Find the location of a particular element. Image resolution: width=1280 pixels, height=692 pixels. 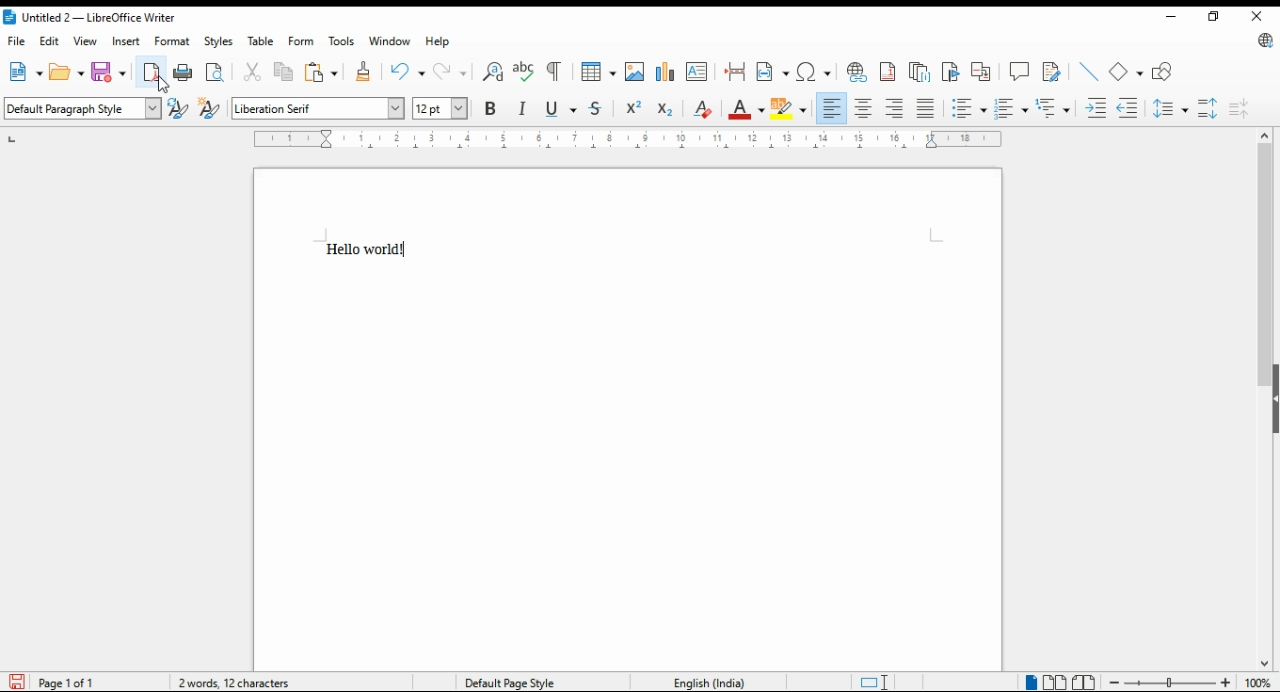

tyles is located at coordinates (220, 42).